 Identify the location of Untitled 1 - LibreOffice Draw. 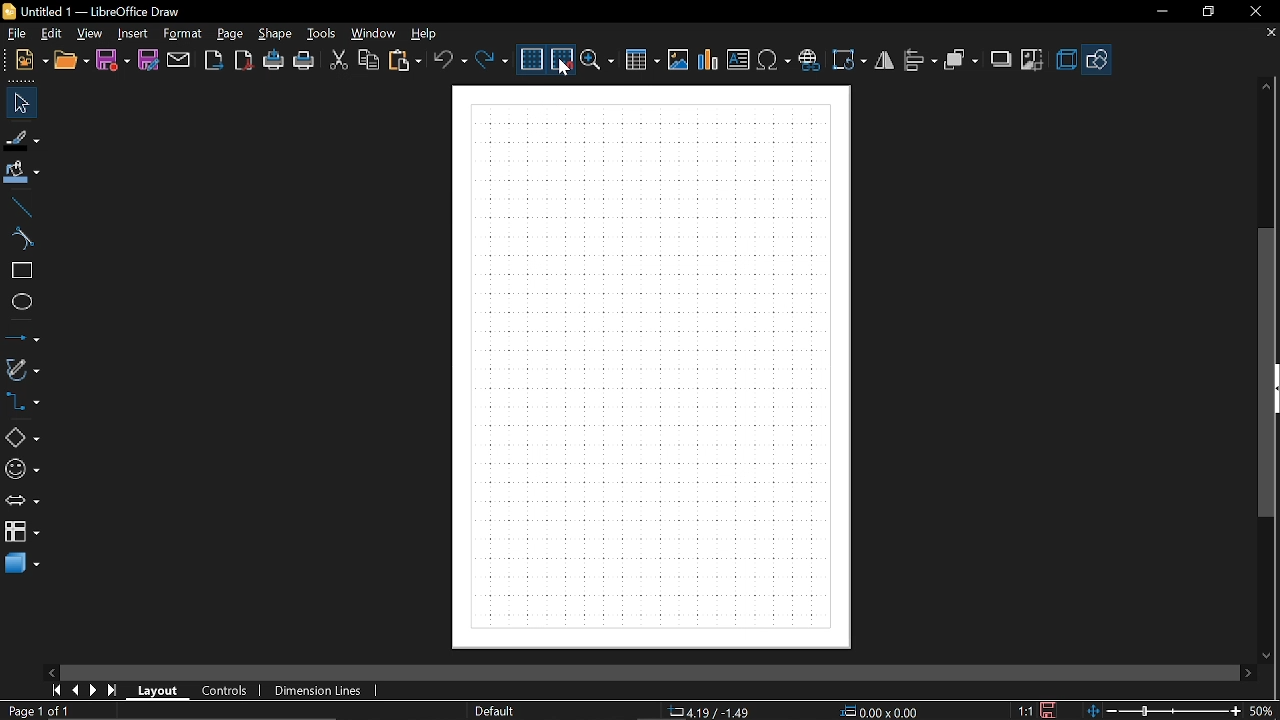
(97, 9).